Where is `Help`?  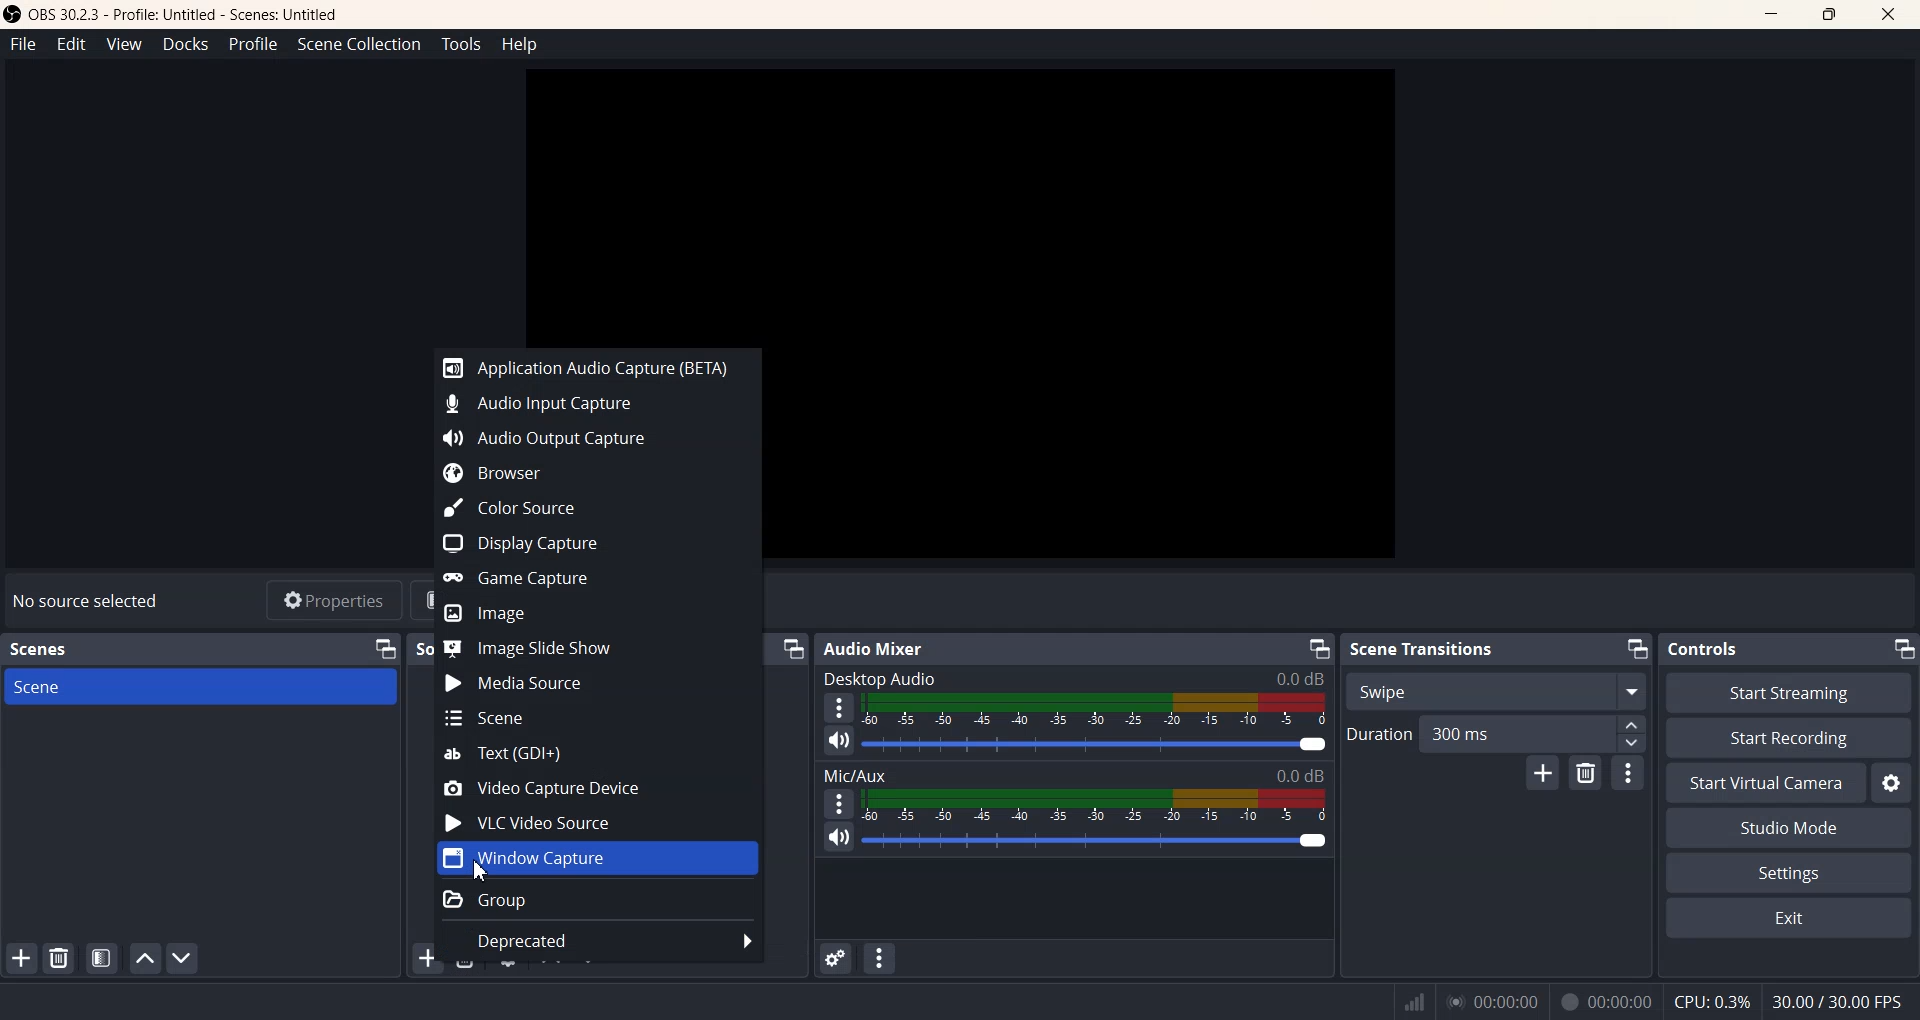 Help is located at coordinates (522, 45).